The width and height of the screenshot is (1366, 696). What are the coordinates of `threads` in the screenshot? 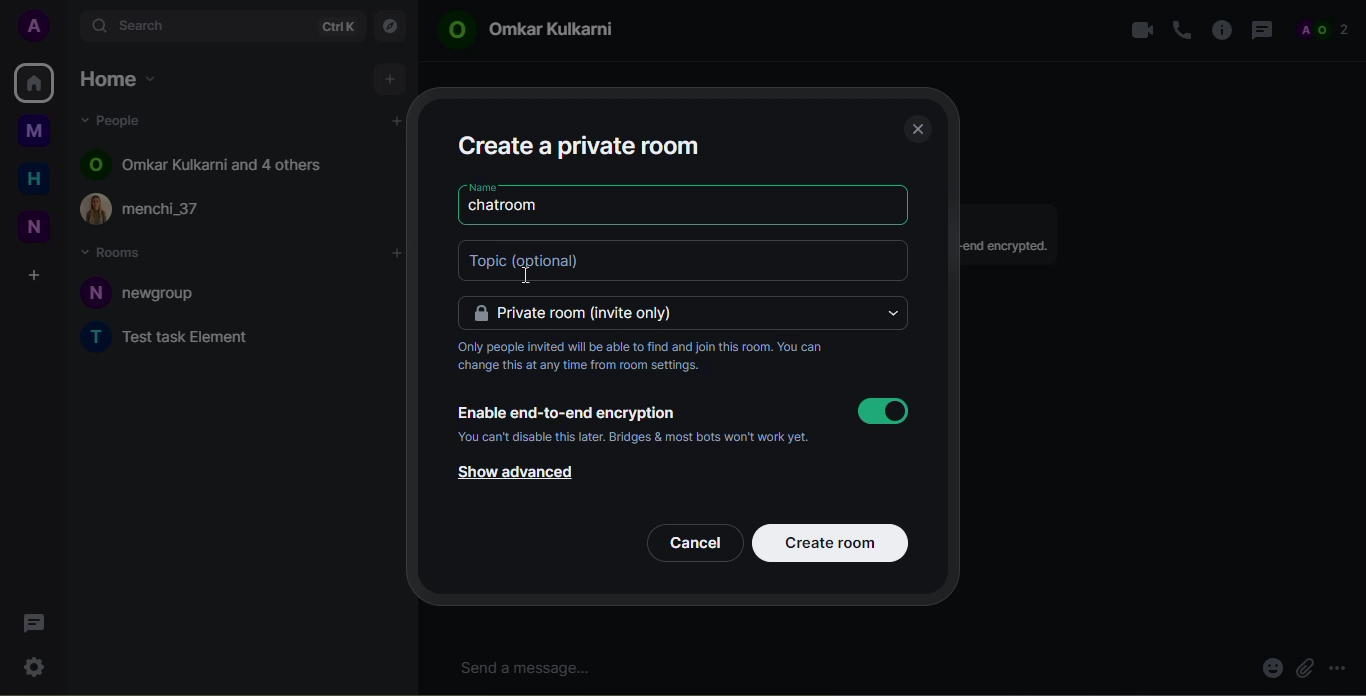 It's located at (1261, 30).